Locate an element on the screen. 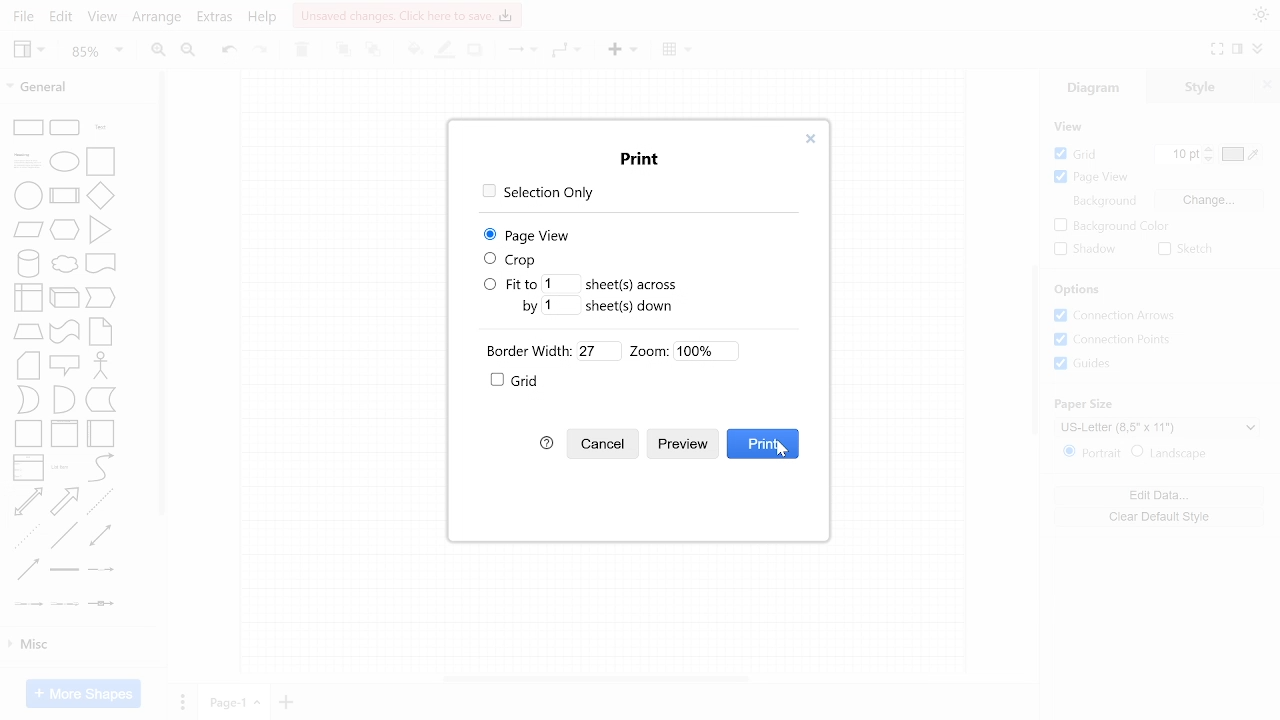 The image size is (1280, 720). Bidirectional connector is located at coordinates (100, 535).